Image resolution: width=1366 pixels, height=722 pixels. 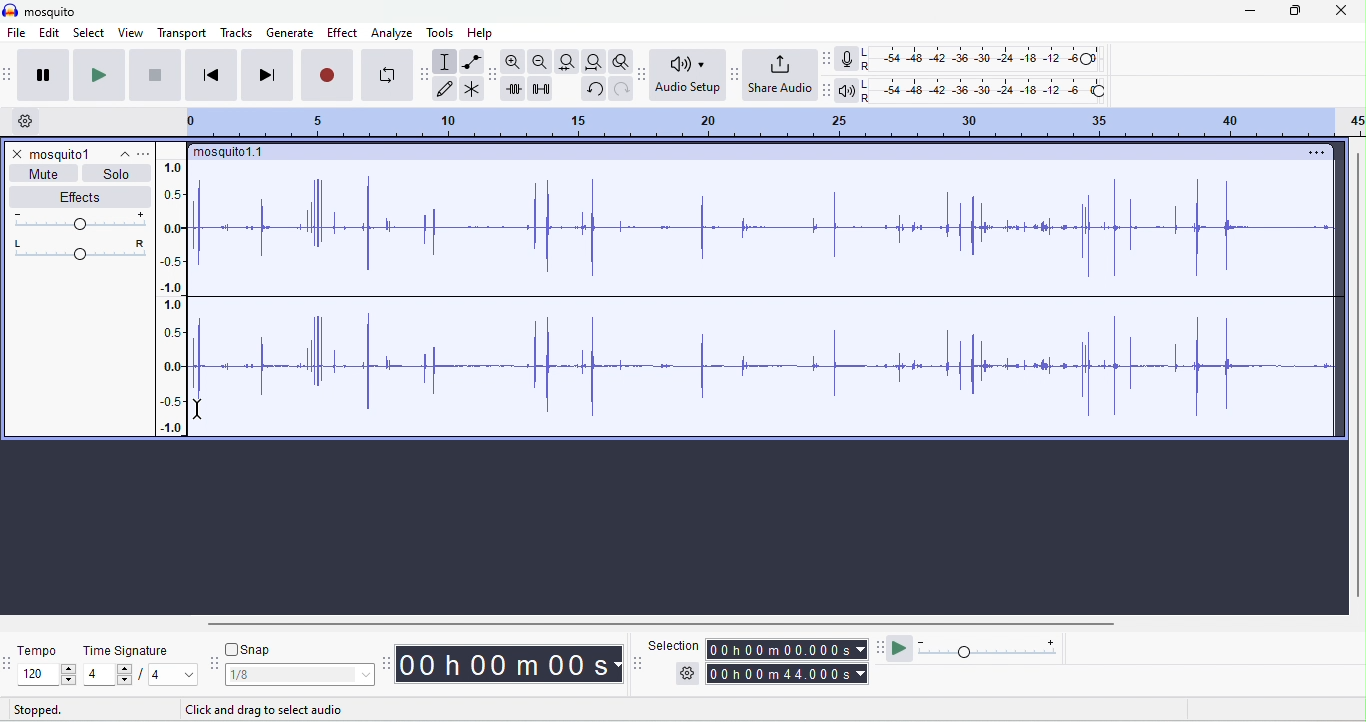 I want to click on share audio, so click(x=779, y=73).